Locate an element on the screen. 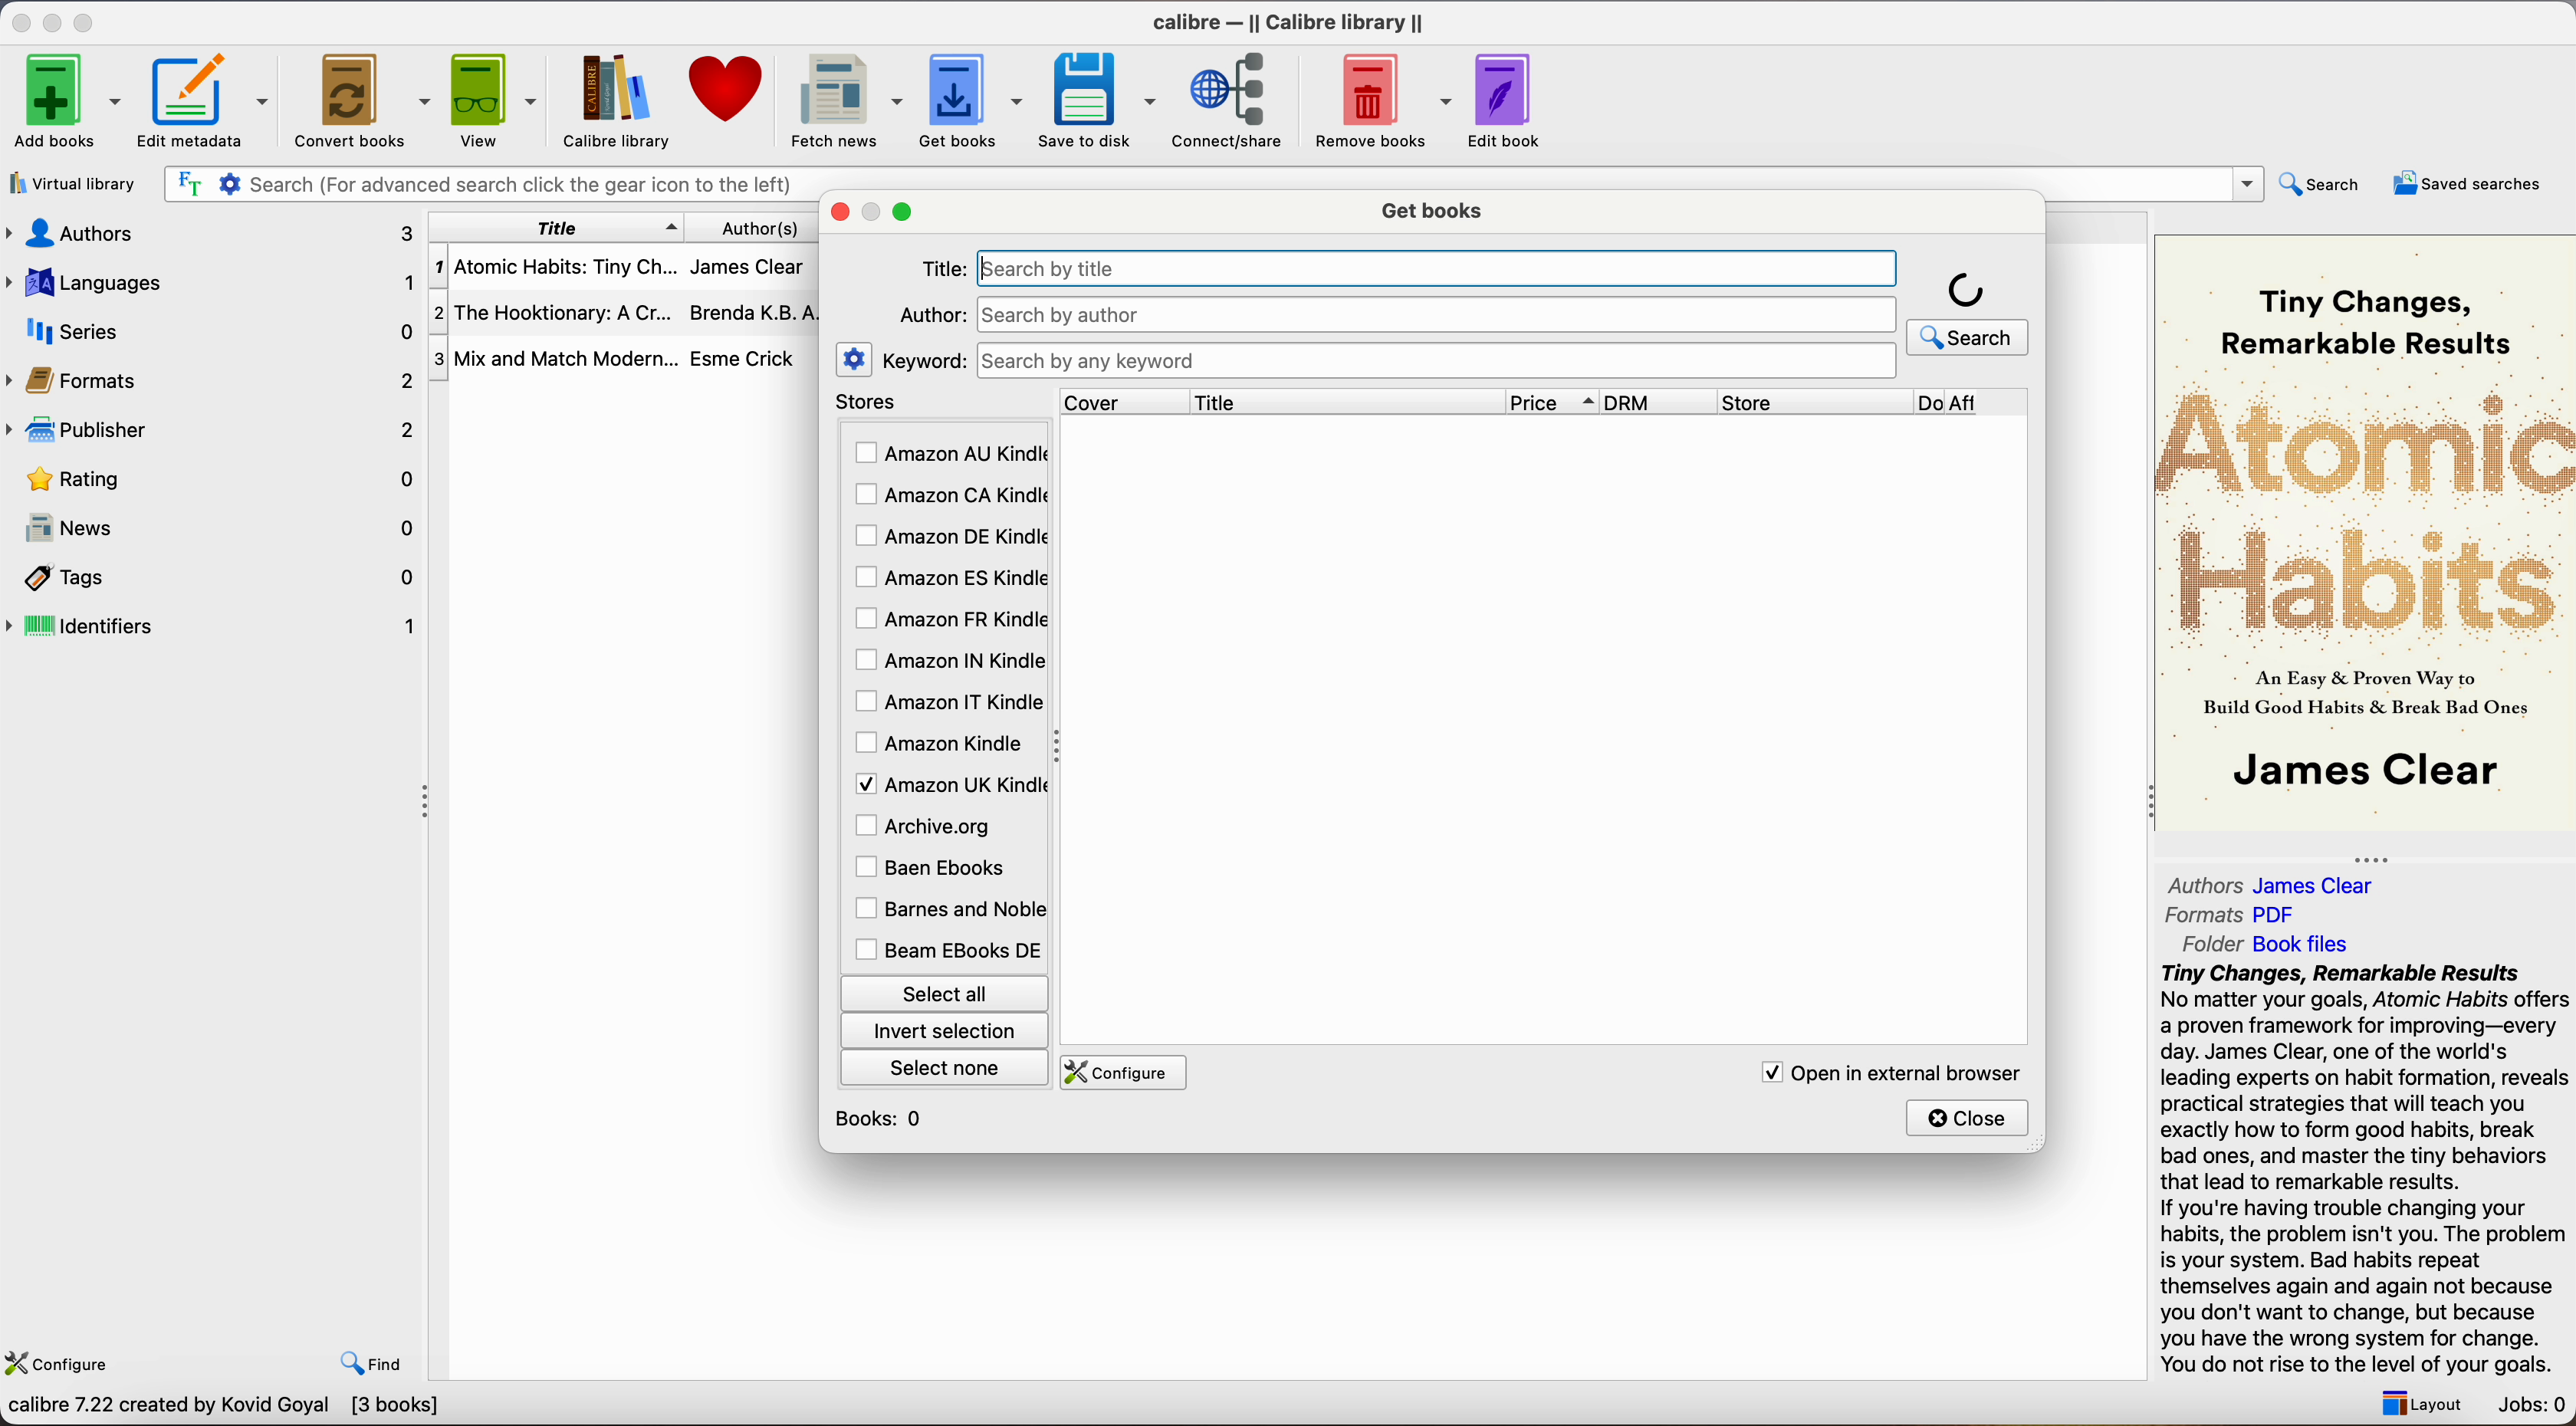 This screenshot has height=1426, width=2576. formats is located at coordinates (213, 380).